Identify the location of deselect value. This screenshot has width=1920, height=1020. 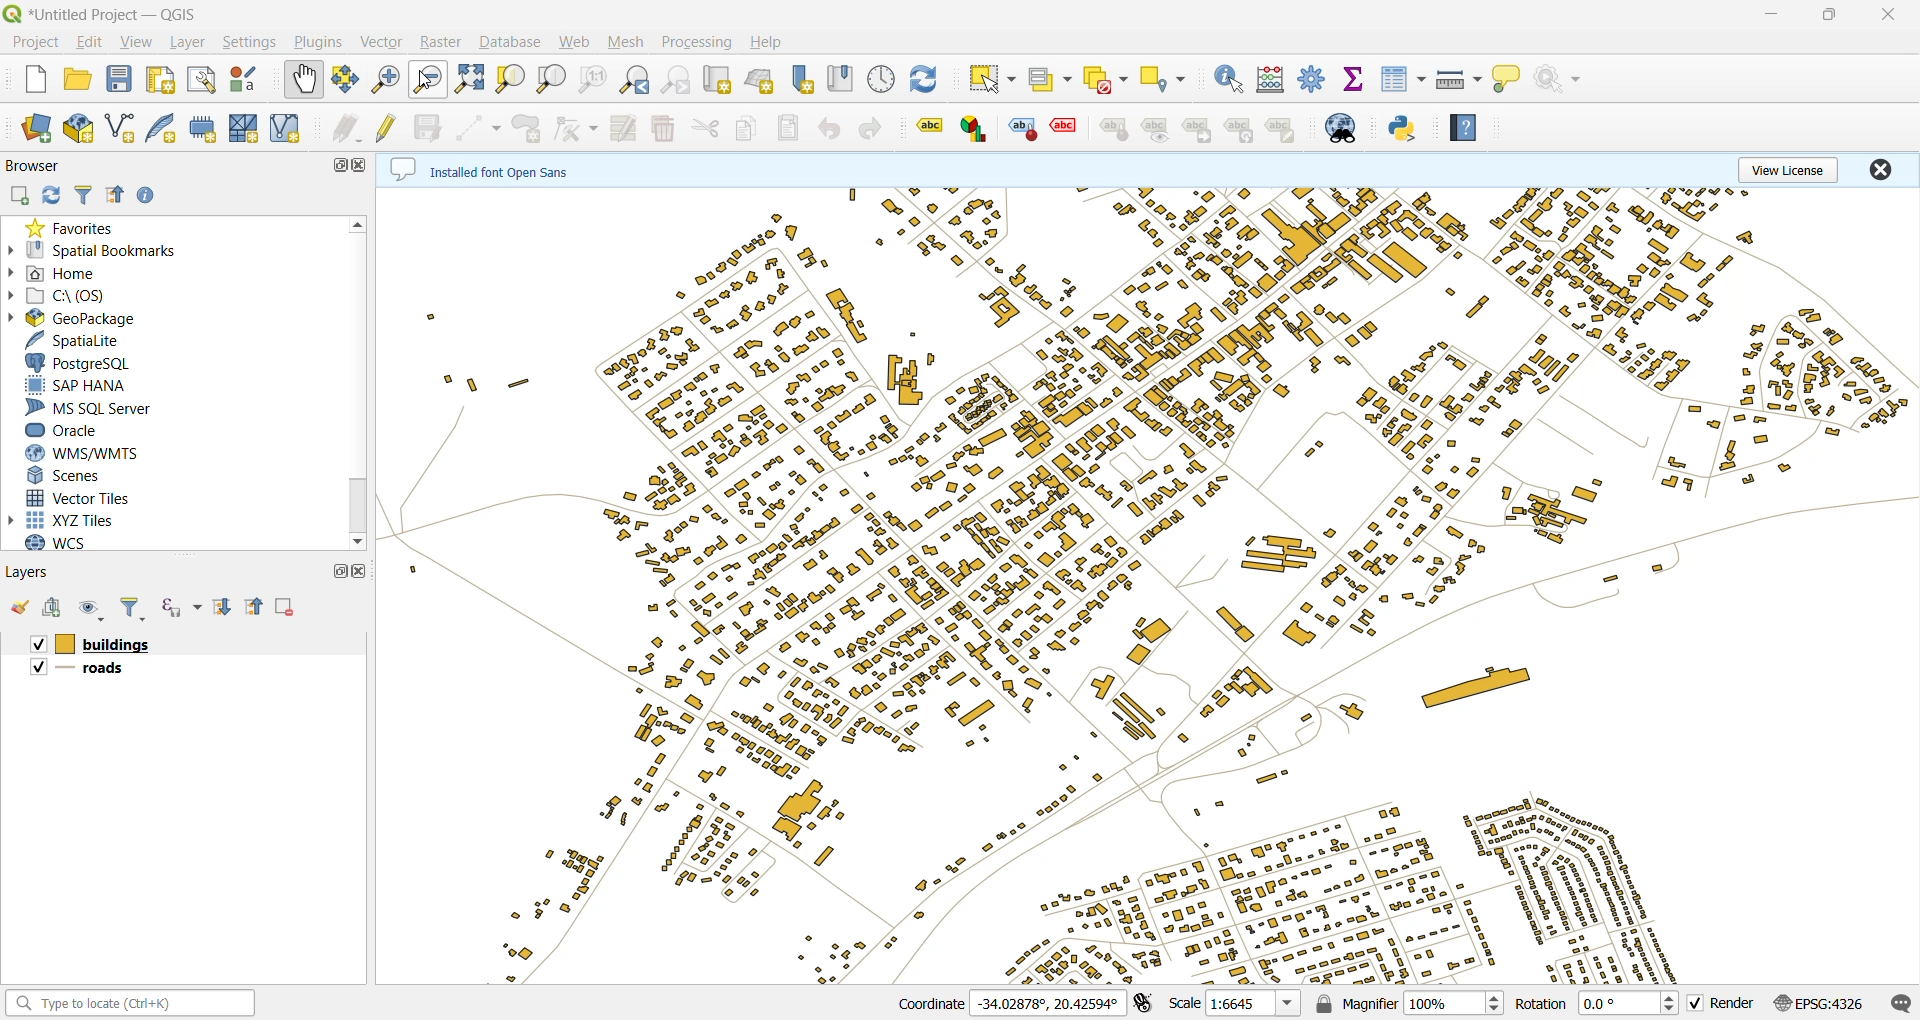
(1104, 80).